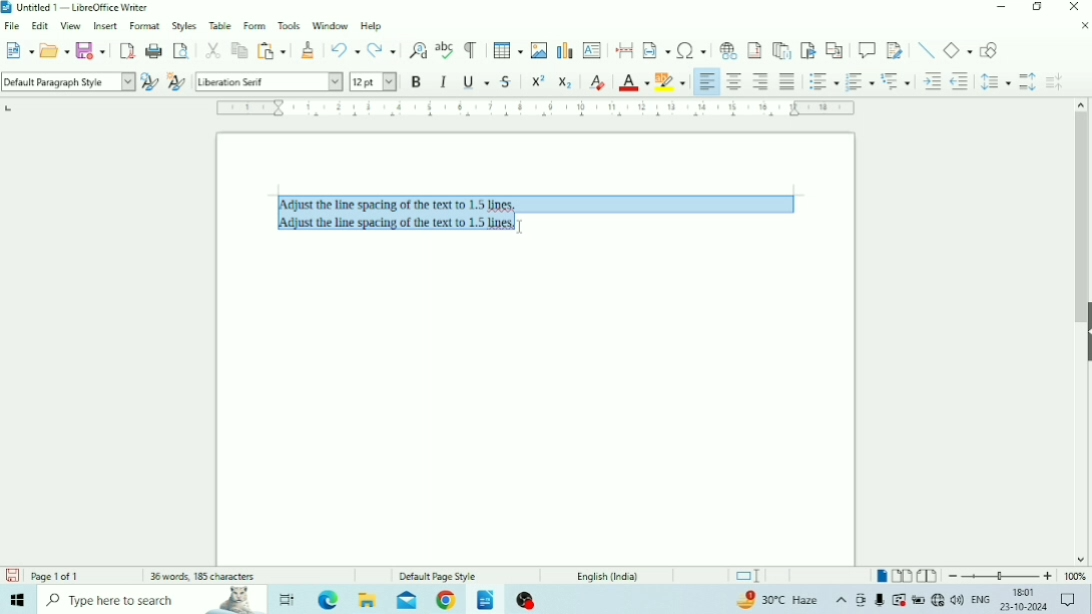 This screenshot has height=614, width=1092. I want to click on Toggle Ordered List, so click(859, 80).